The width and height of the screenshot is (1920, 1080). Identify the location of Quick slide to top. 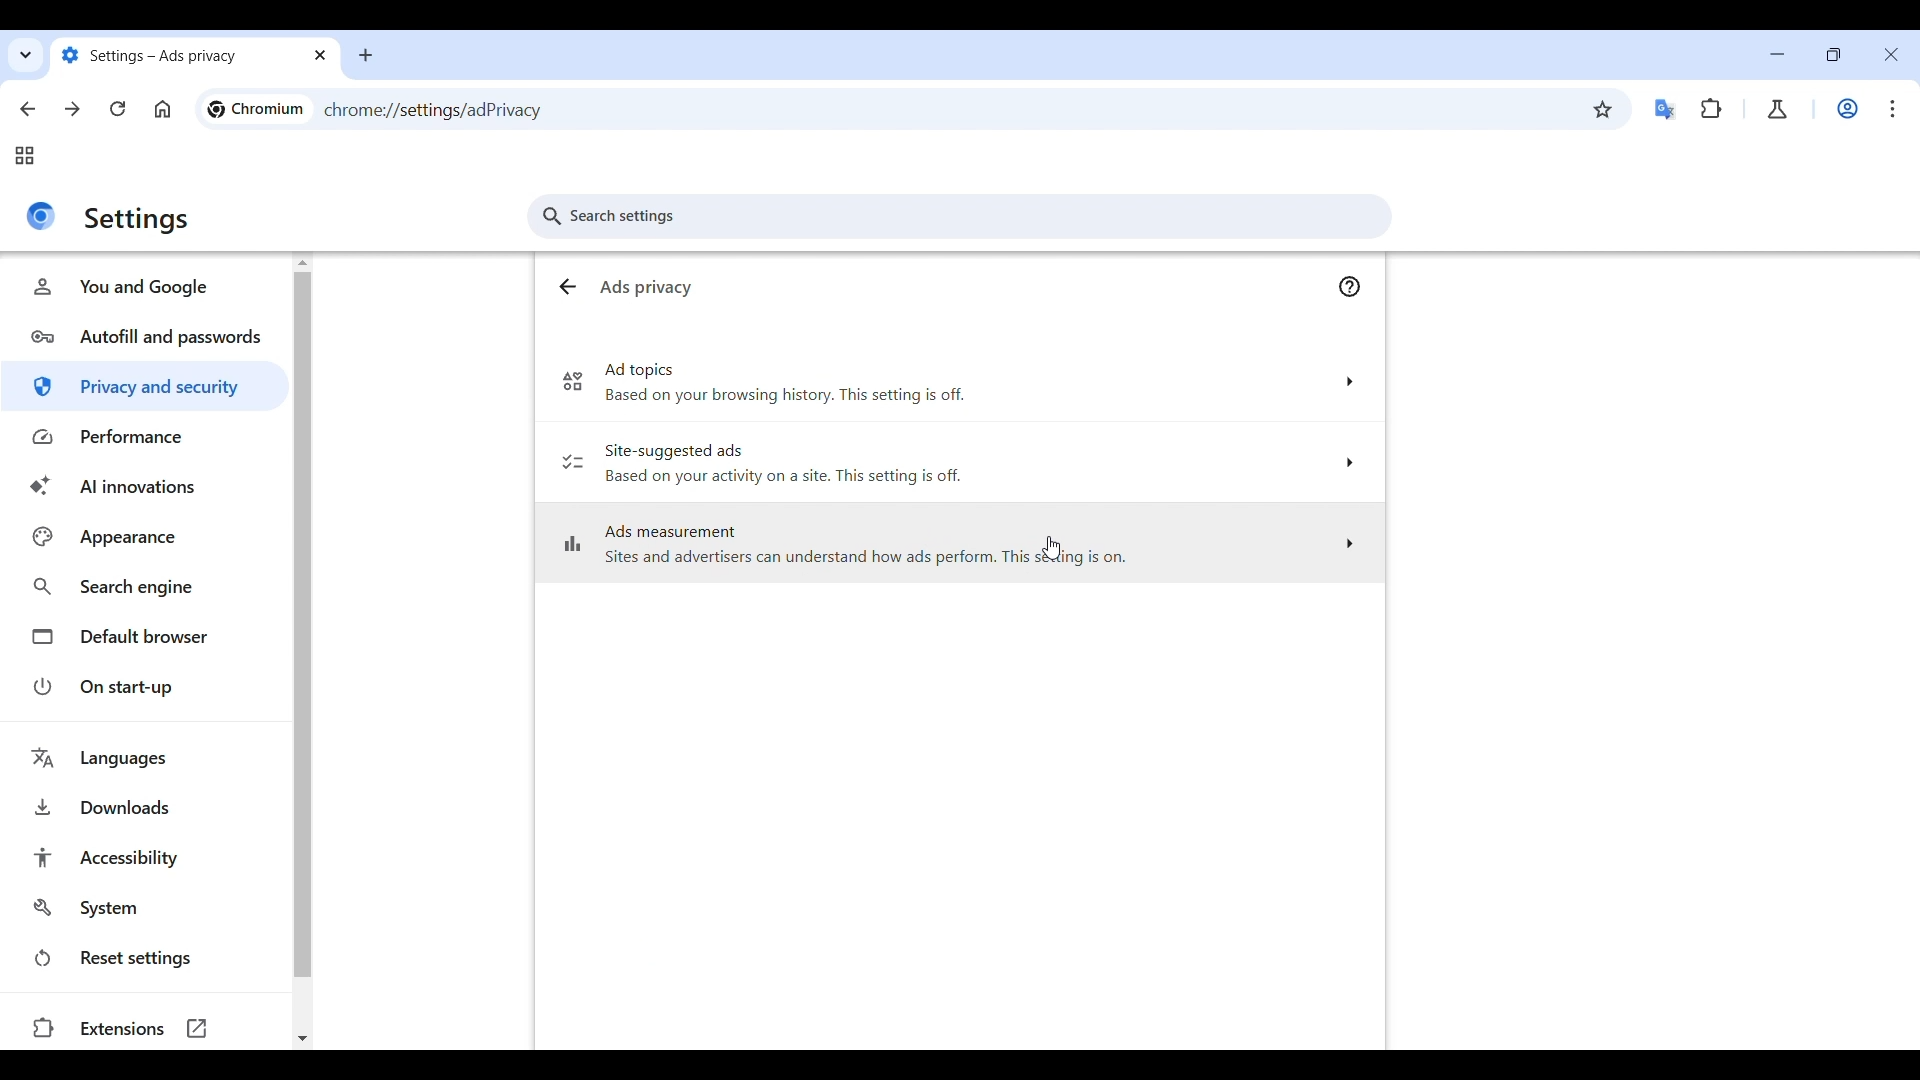
(303, 263).